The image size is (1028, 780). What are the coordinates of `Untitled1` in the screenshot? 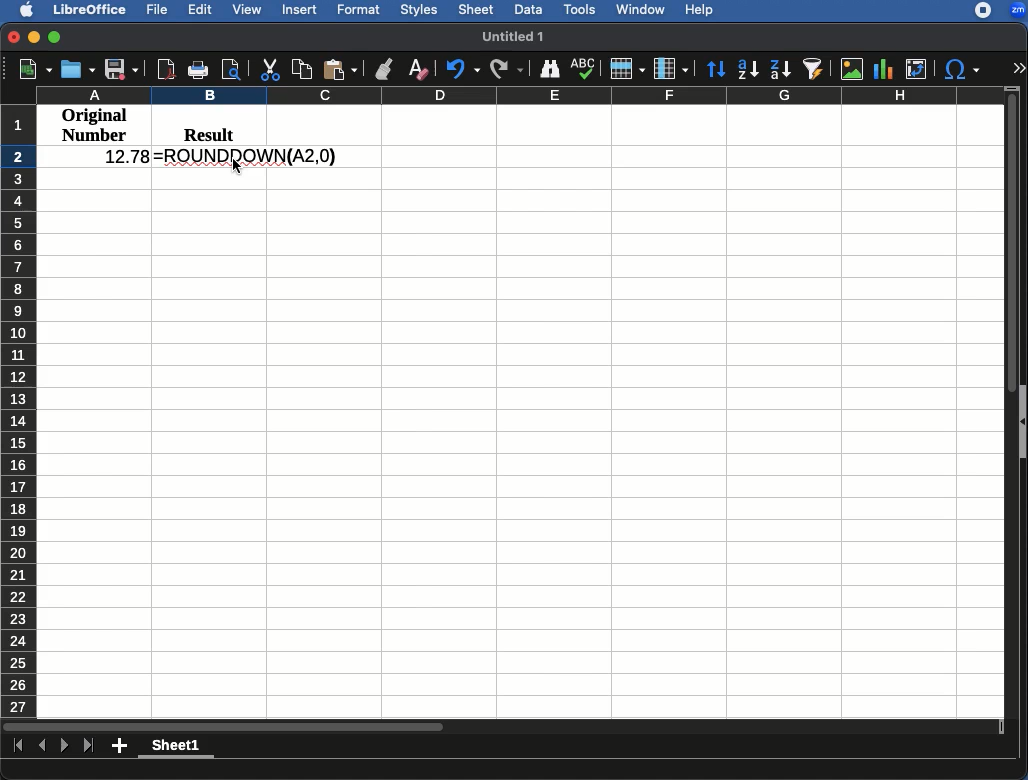 It's located at (516, 36).